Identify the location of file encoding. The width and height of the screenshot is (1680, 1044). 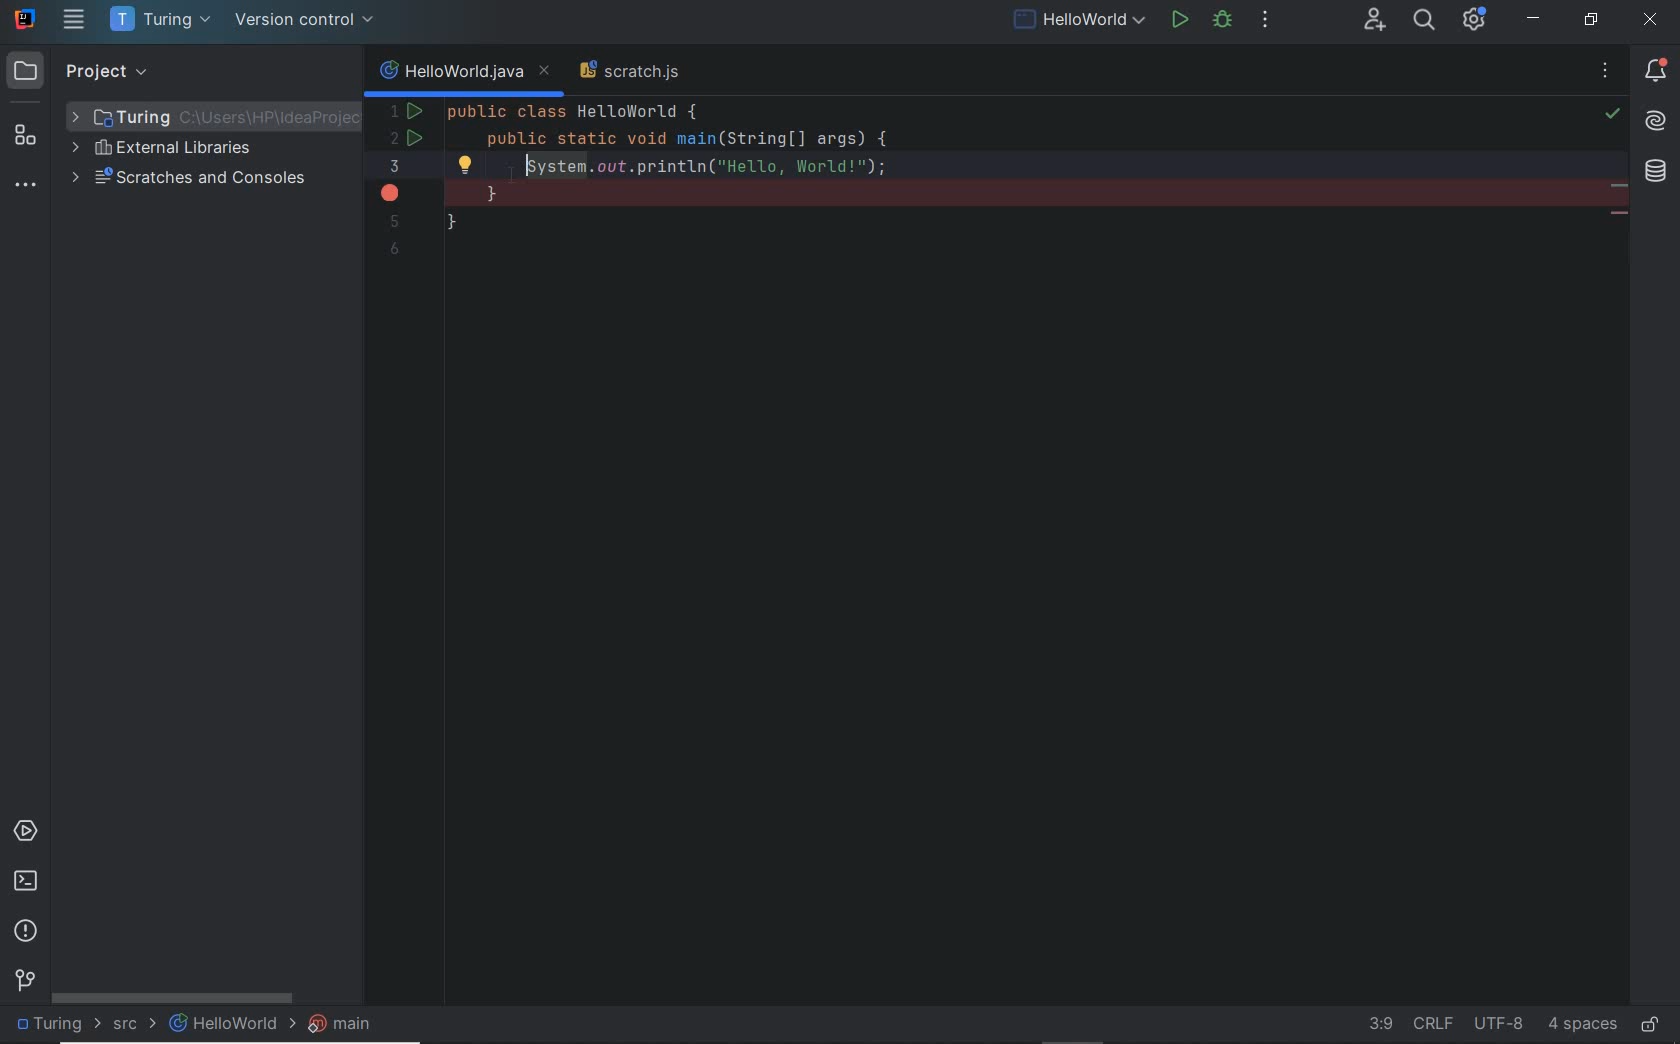
(1502, 1023).